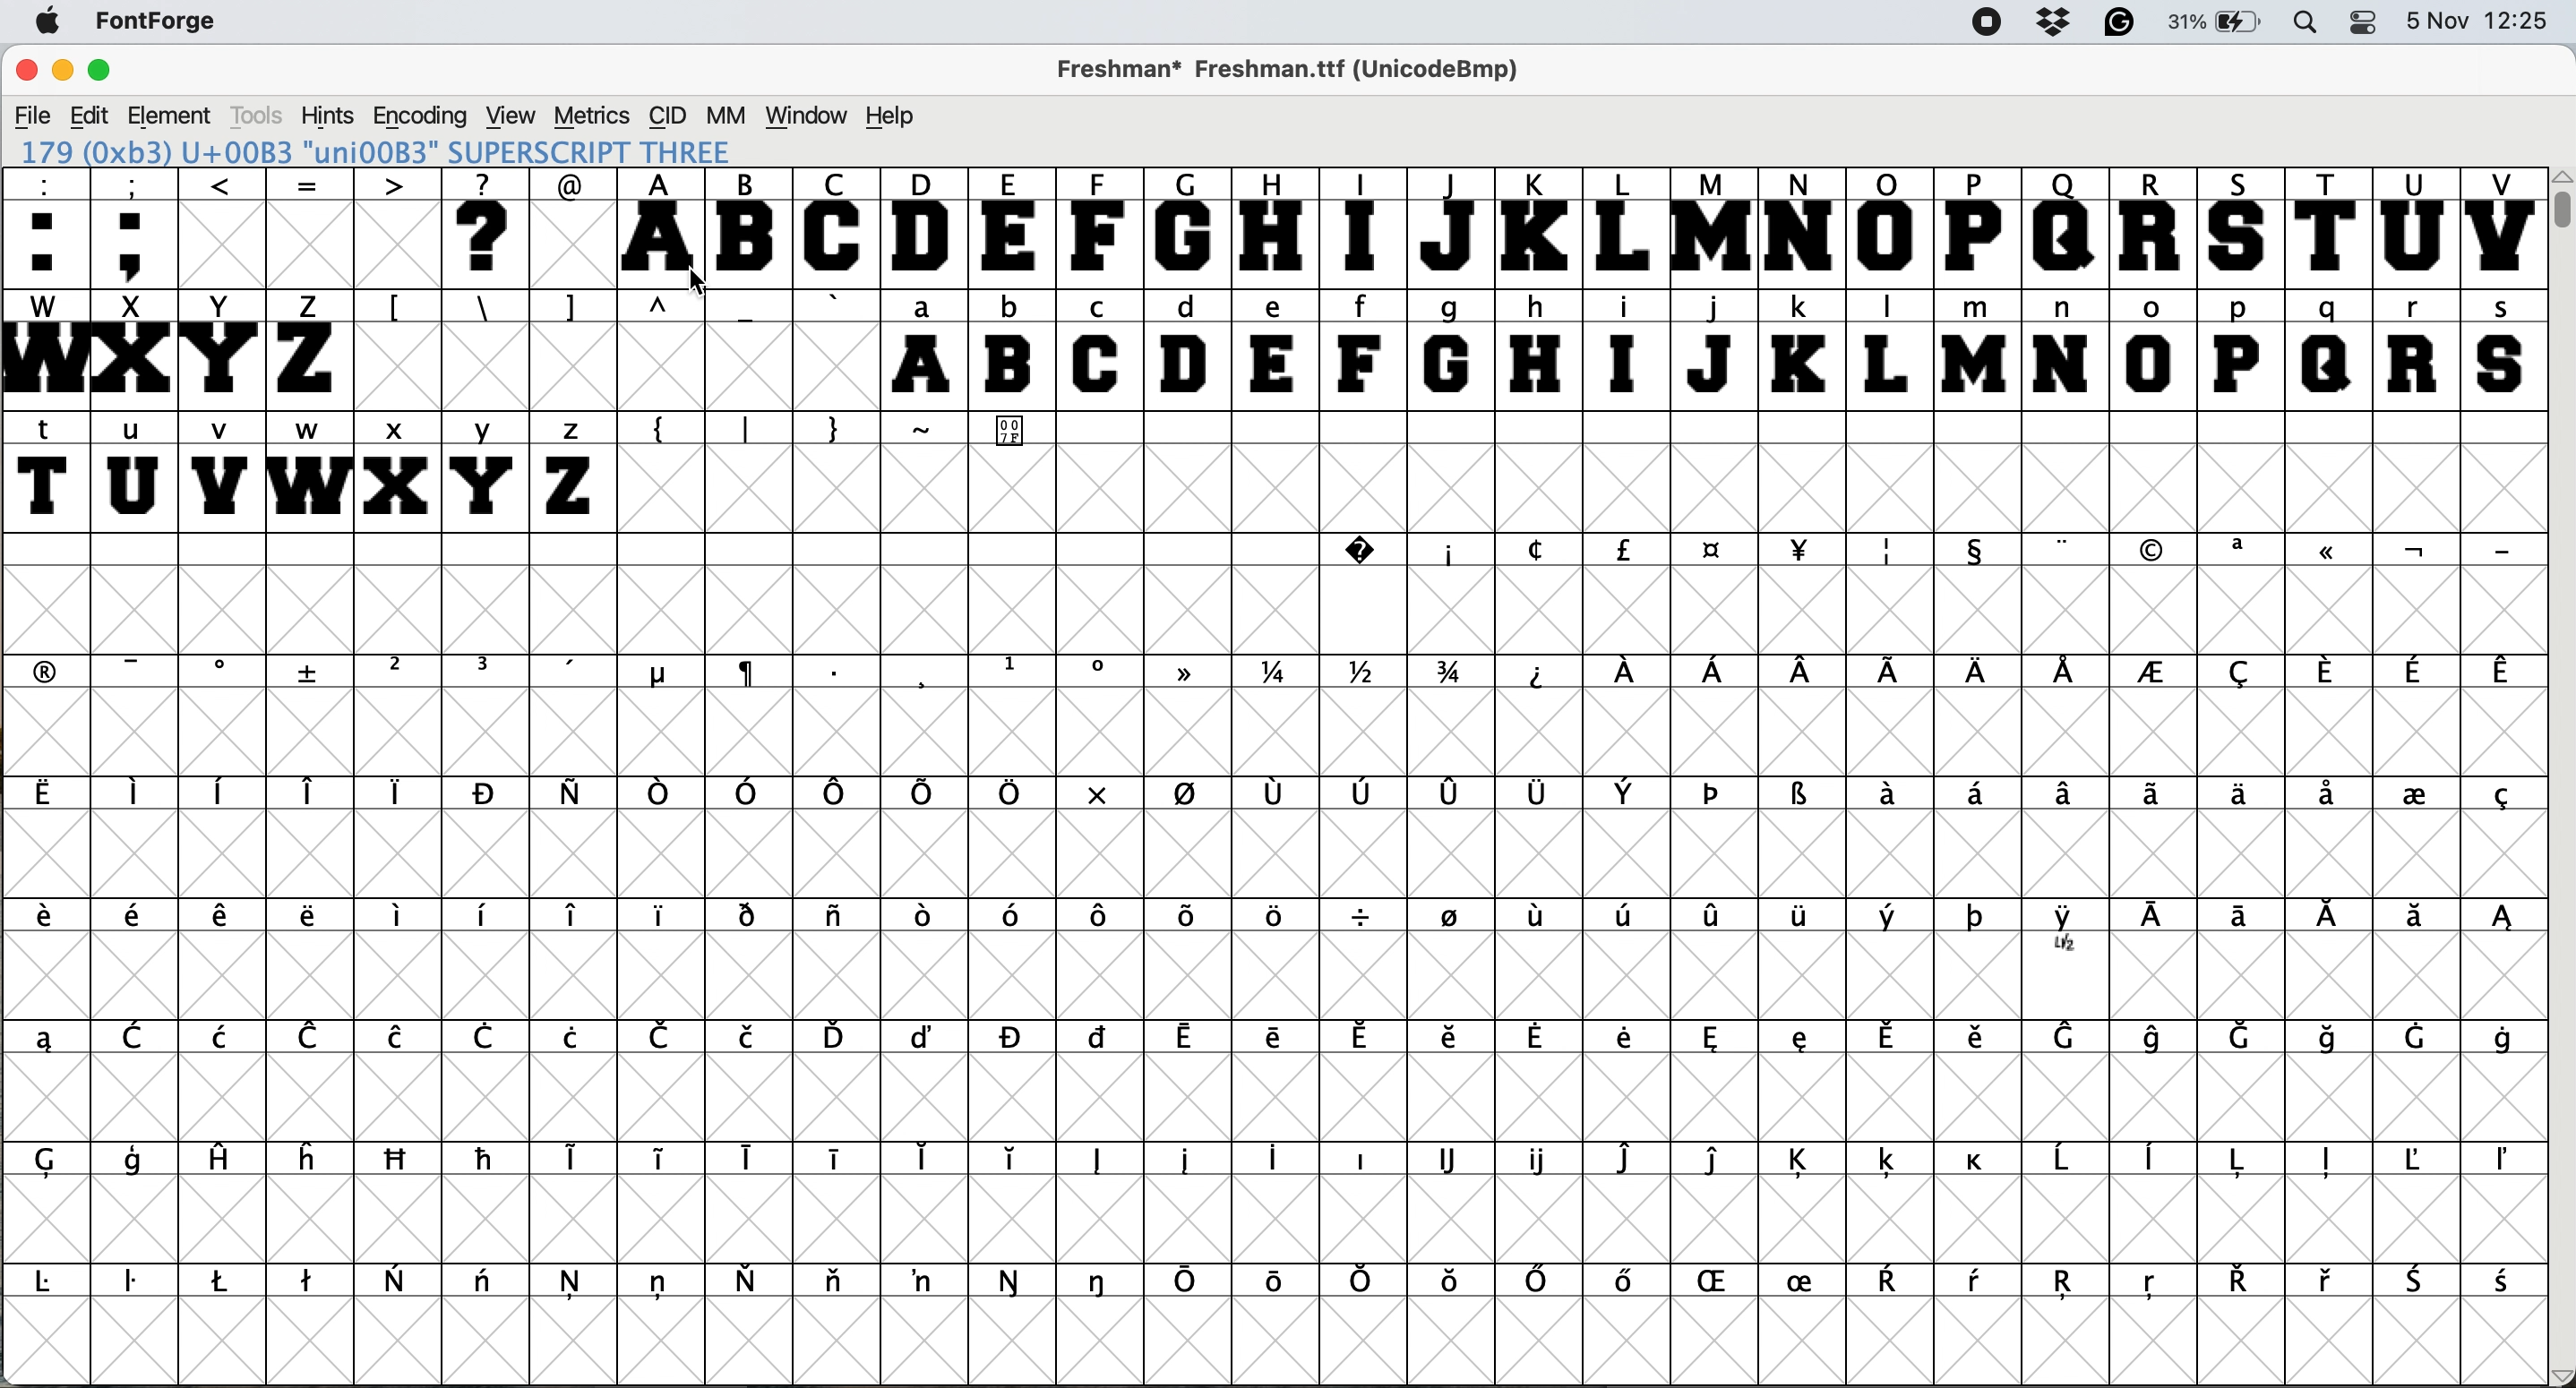 The height and width of the screenshot is (1388, 2576). Describe the element at coordinates (2071, 1040) in the screenshot. I see `symbol` at that location.